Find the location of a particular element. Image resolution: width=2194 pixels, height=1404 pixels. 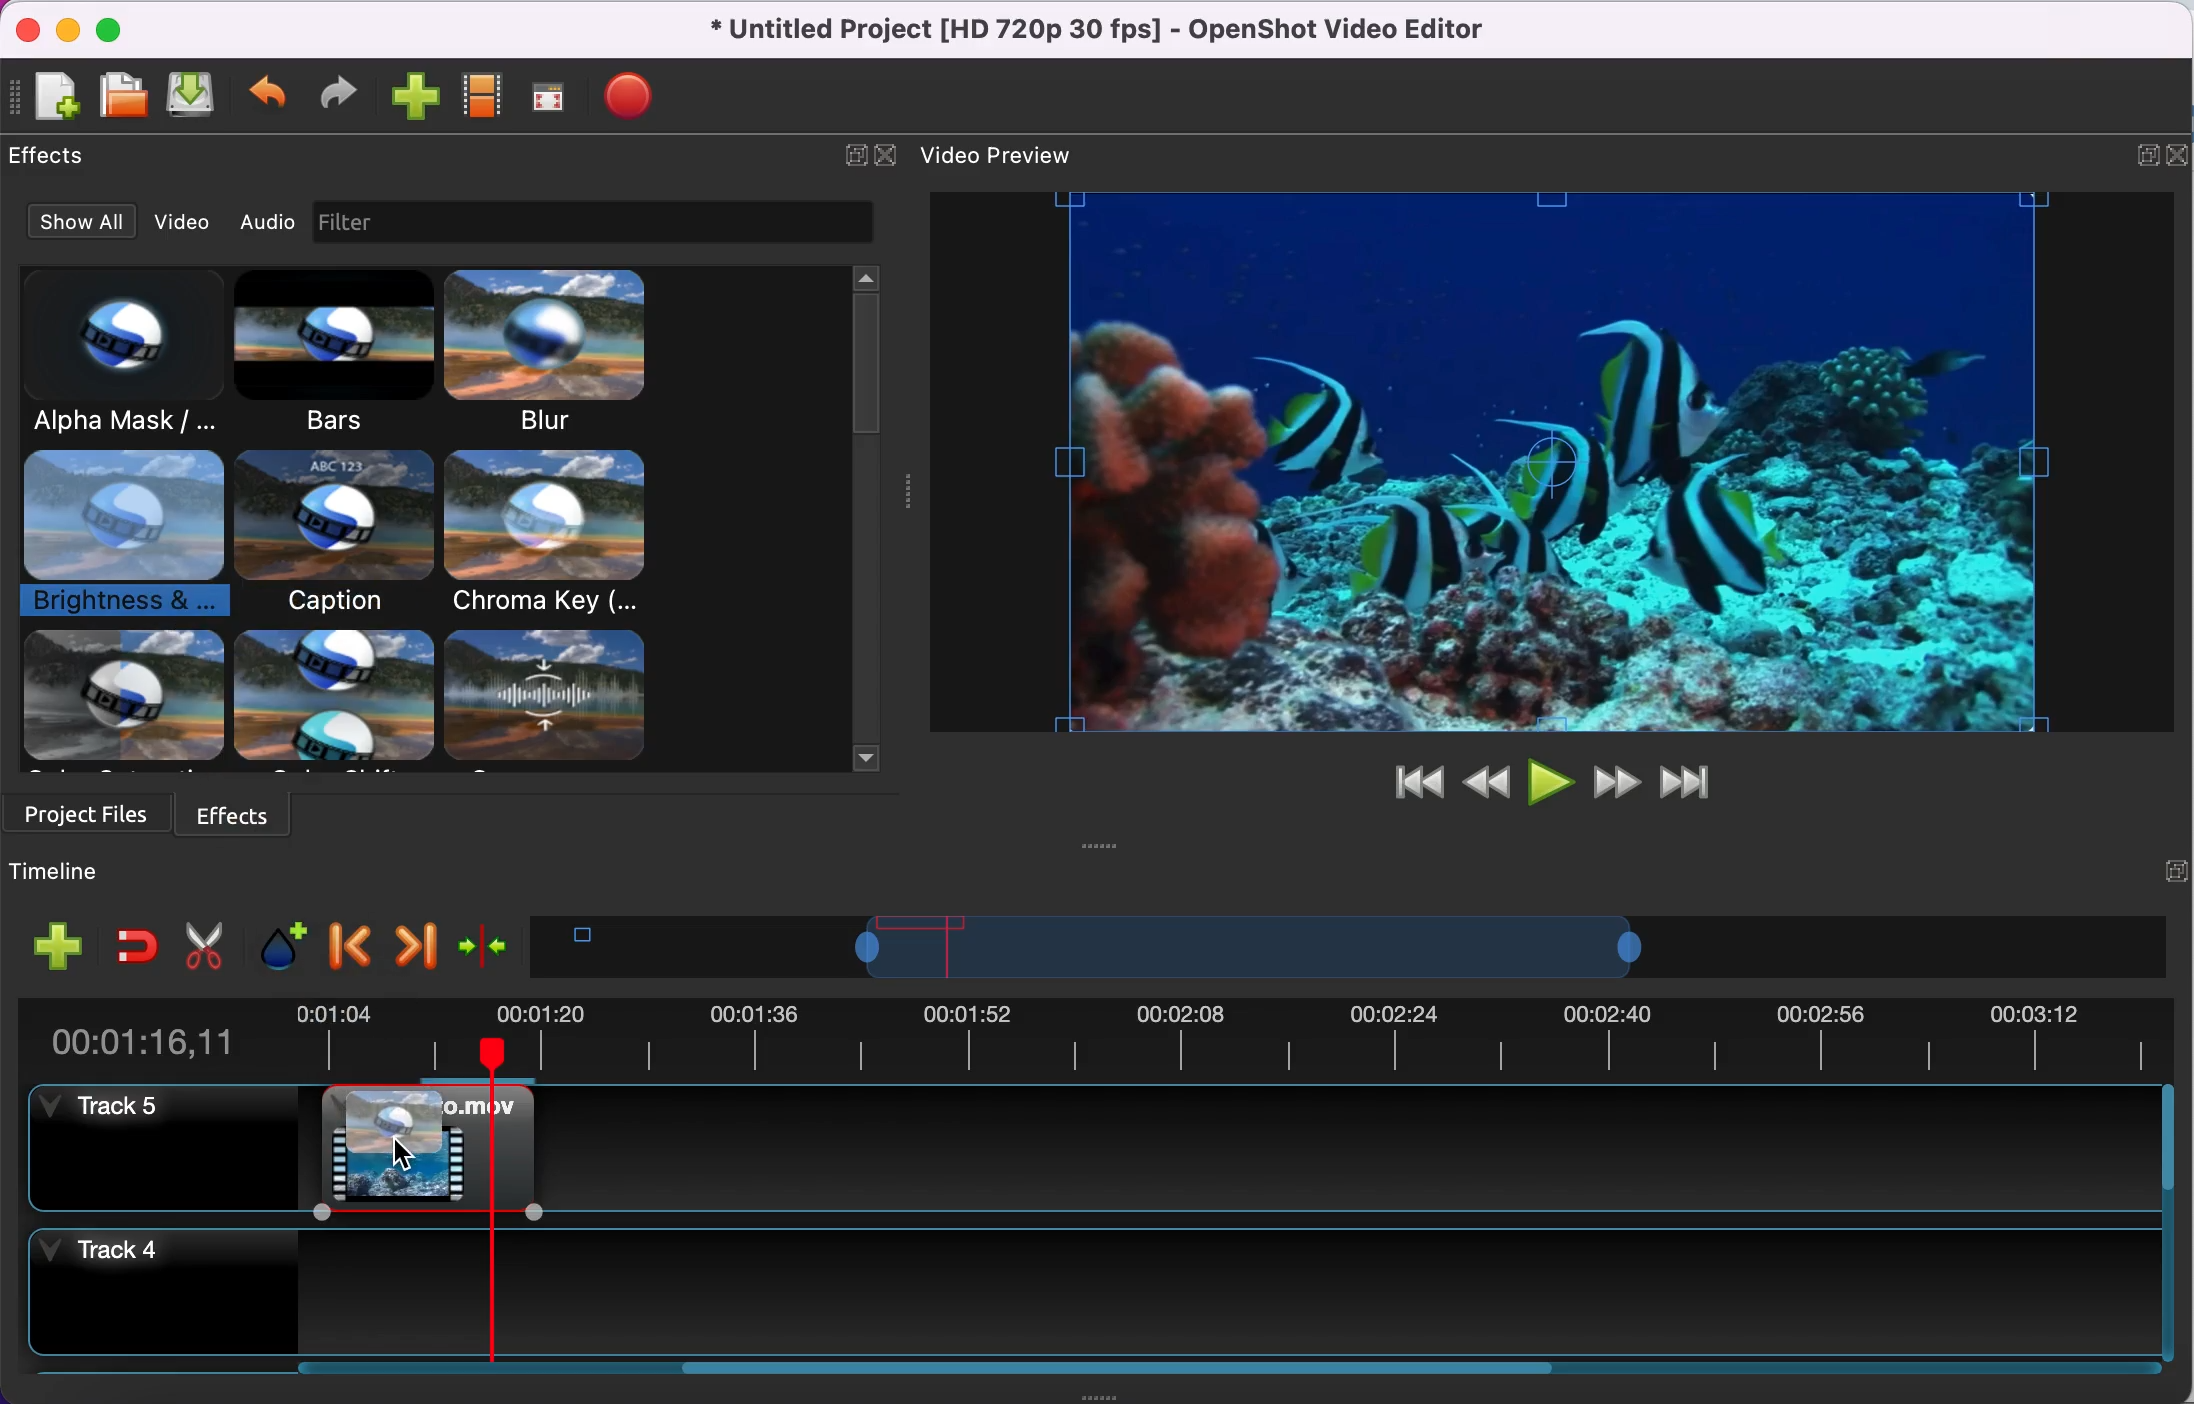

add marker is located at coordinates (273, 944).